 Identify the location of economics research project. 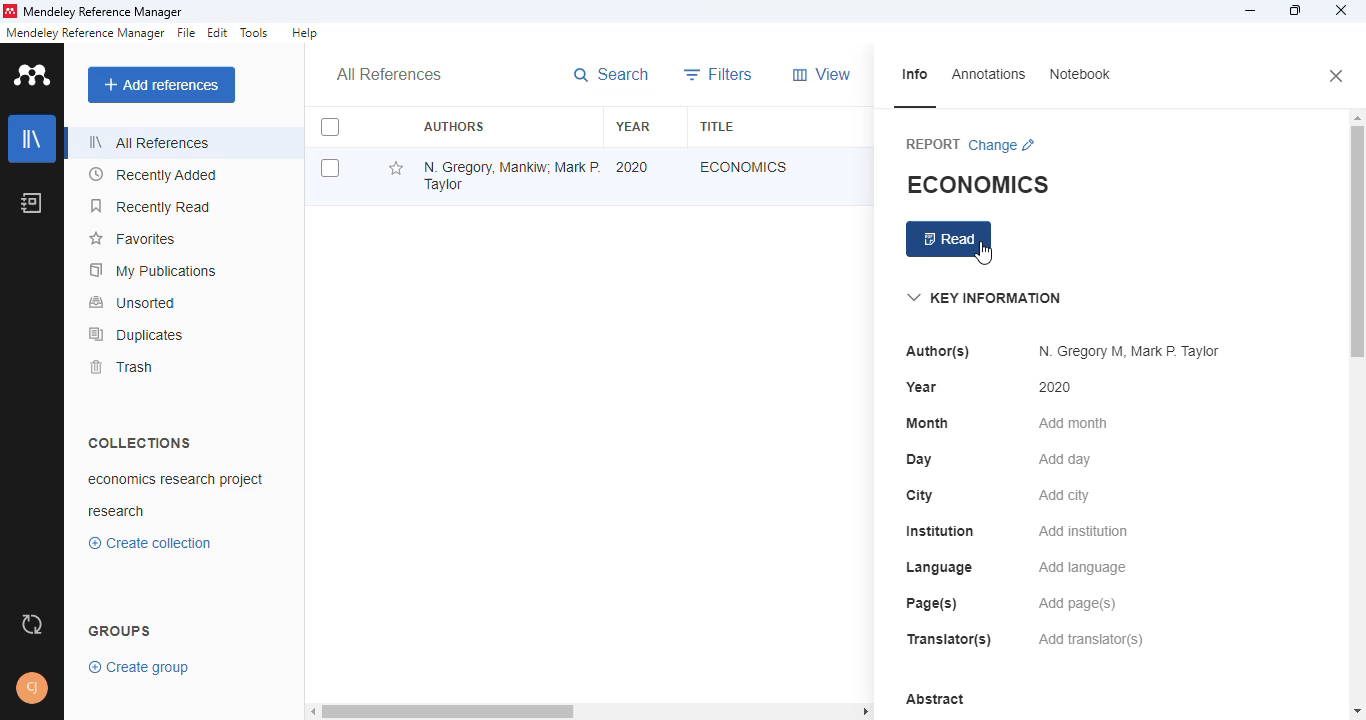
(175, 480).